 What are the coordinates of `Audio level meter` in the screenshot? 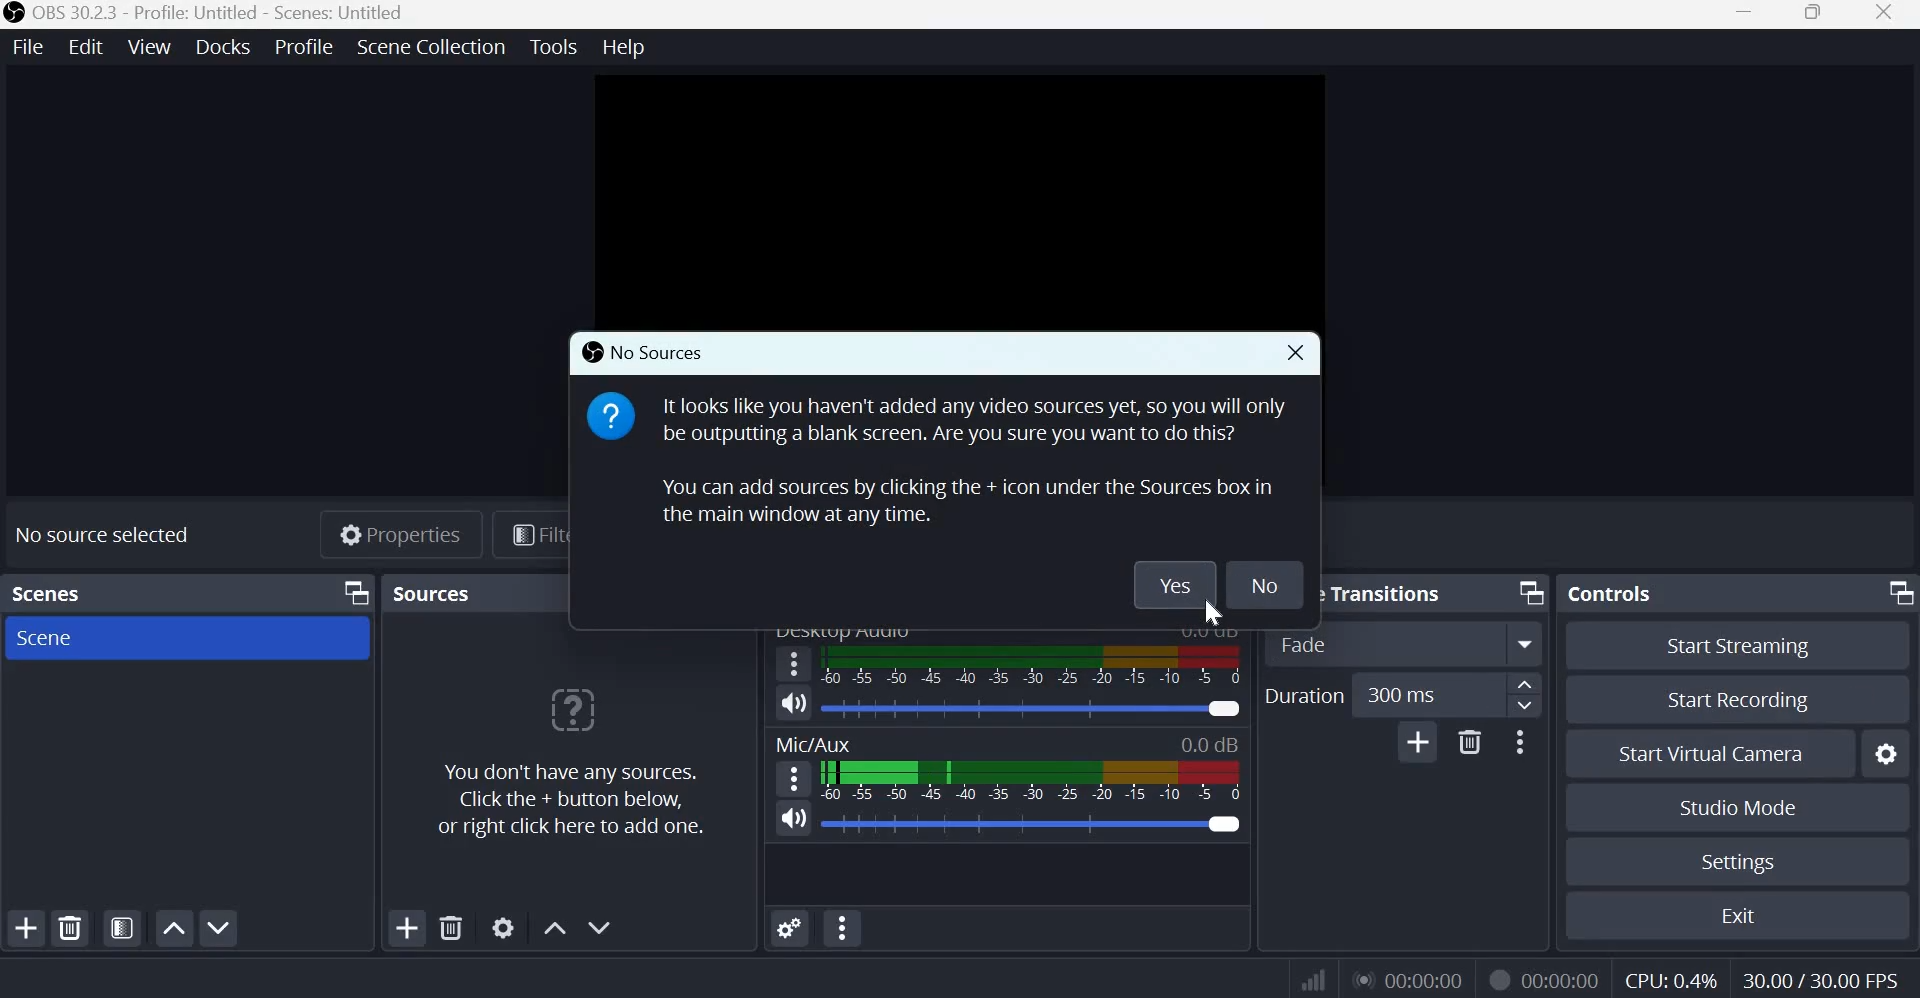 It's located at (1007, 710).